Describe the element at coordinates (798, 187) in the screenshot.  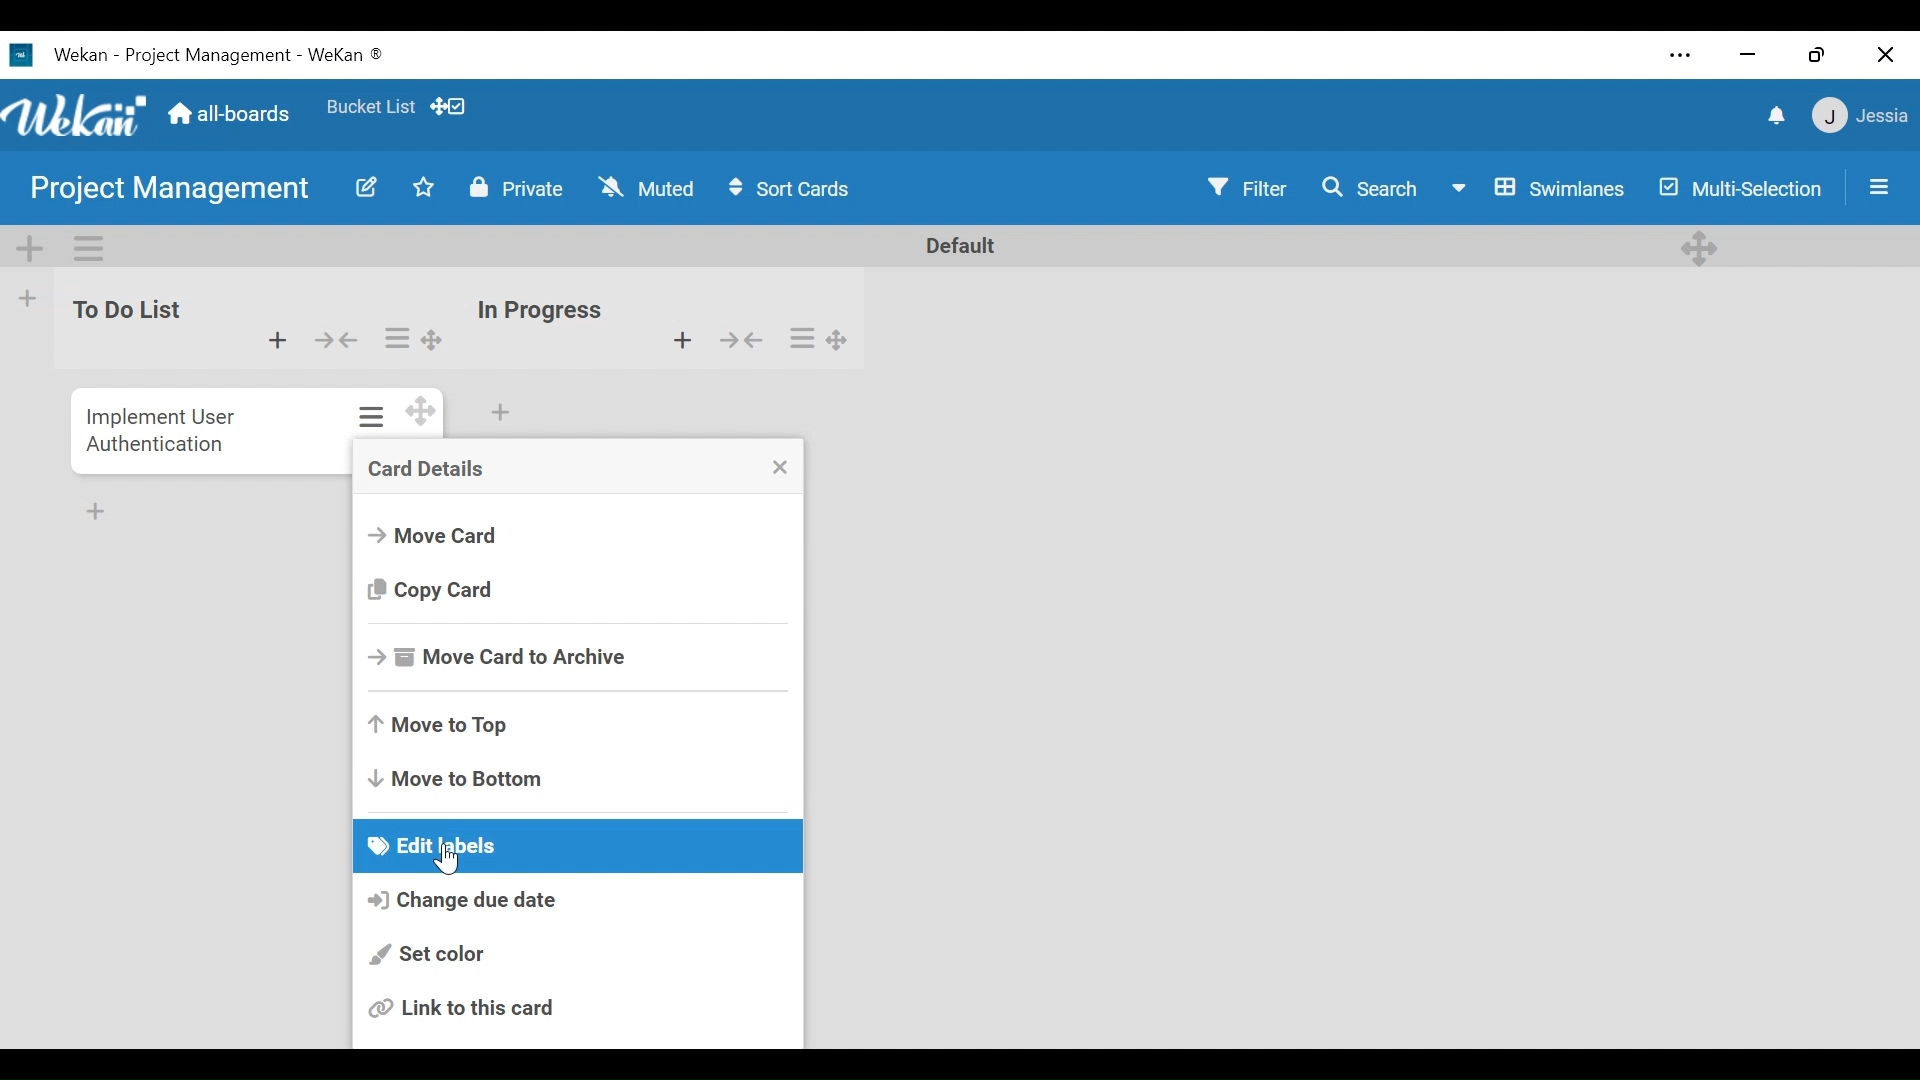
I see `$ Sort Cards` at that location.